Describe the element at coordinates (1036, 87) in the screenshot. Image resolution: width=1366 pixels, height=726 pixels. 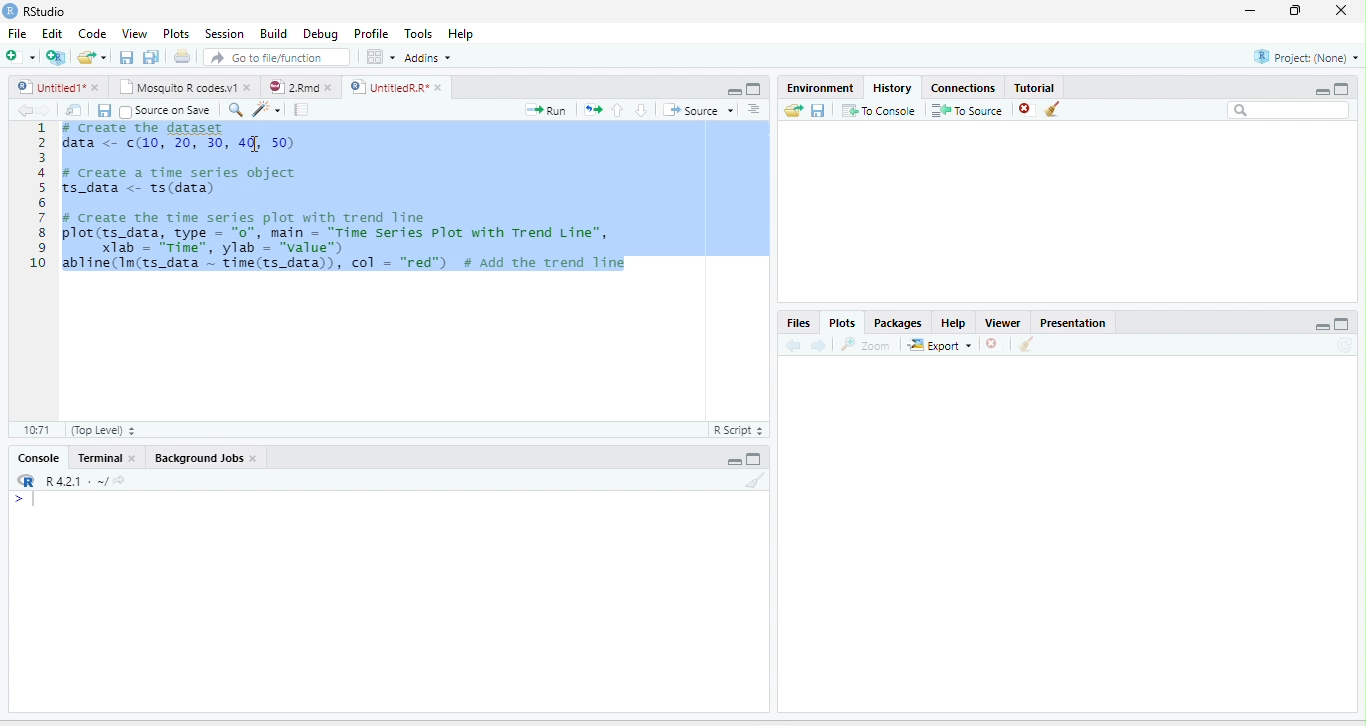
I see `Tutorial` at that location.